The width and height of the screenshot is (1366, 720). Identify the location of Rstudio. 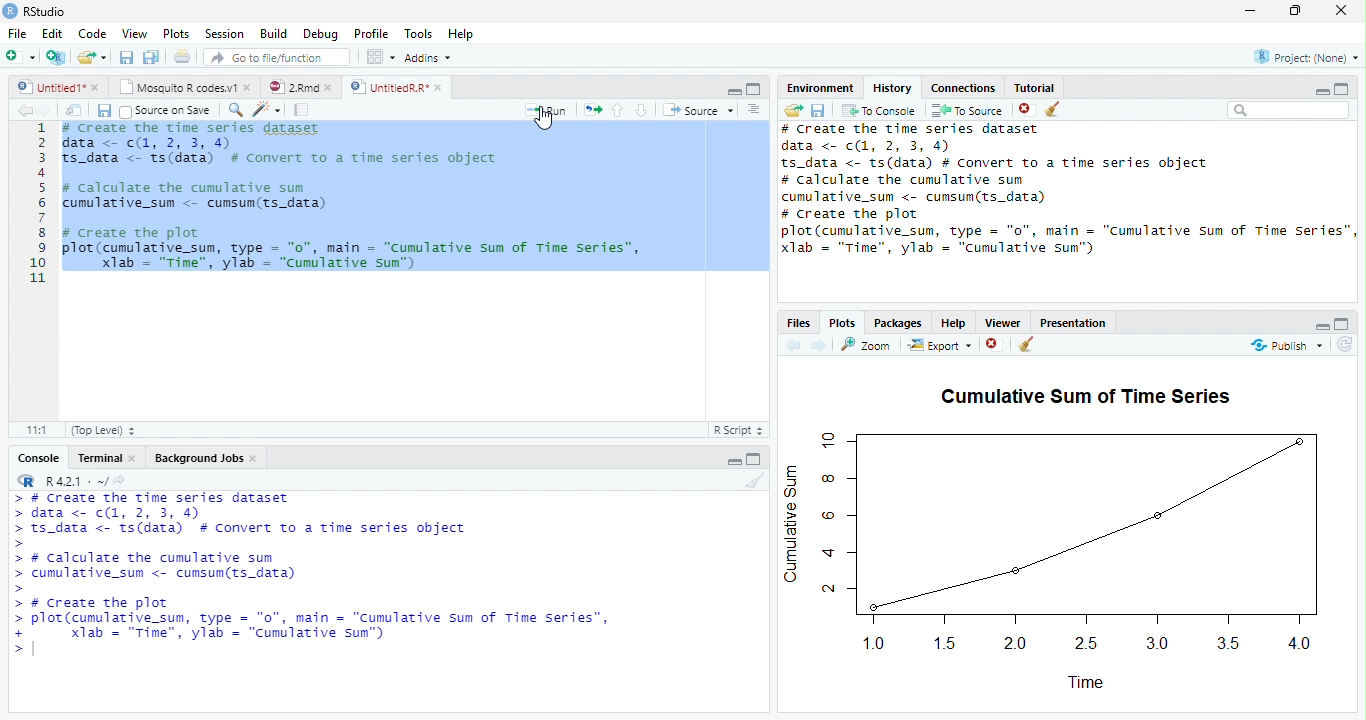
(36, 10).